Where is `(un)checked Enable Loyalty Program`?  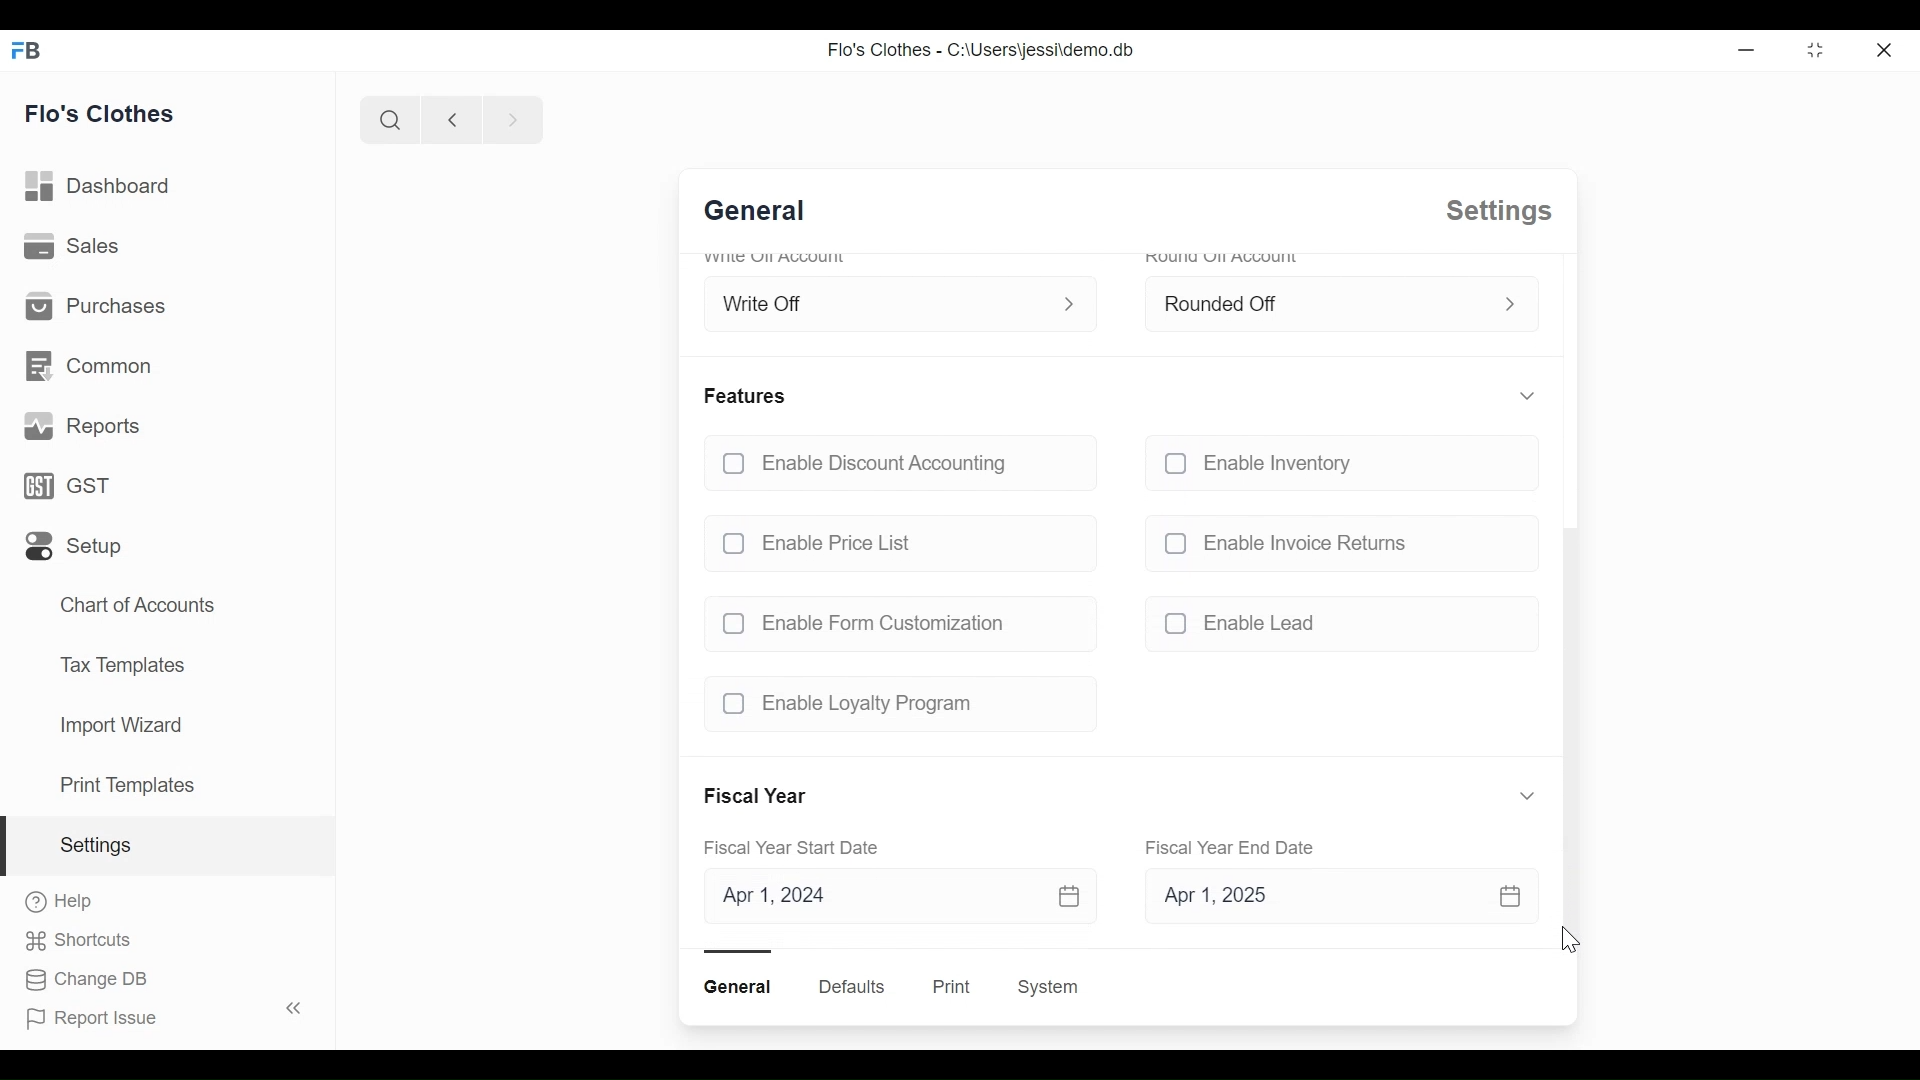
(un)checked Enable Loyalty Program is located at coordinates (892, 704).